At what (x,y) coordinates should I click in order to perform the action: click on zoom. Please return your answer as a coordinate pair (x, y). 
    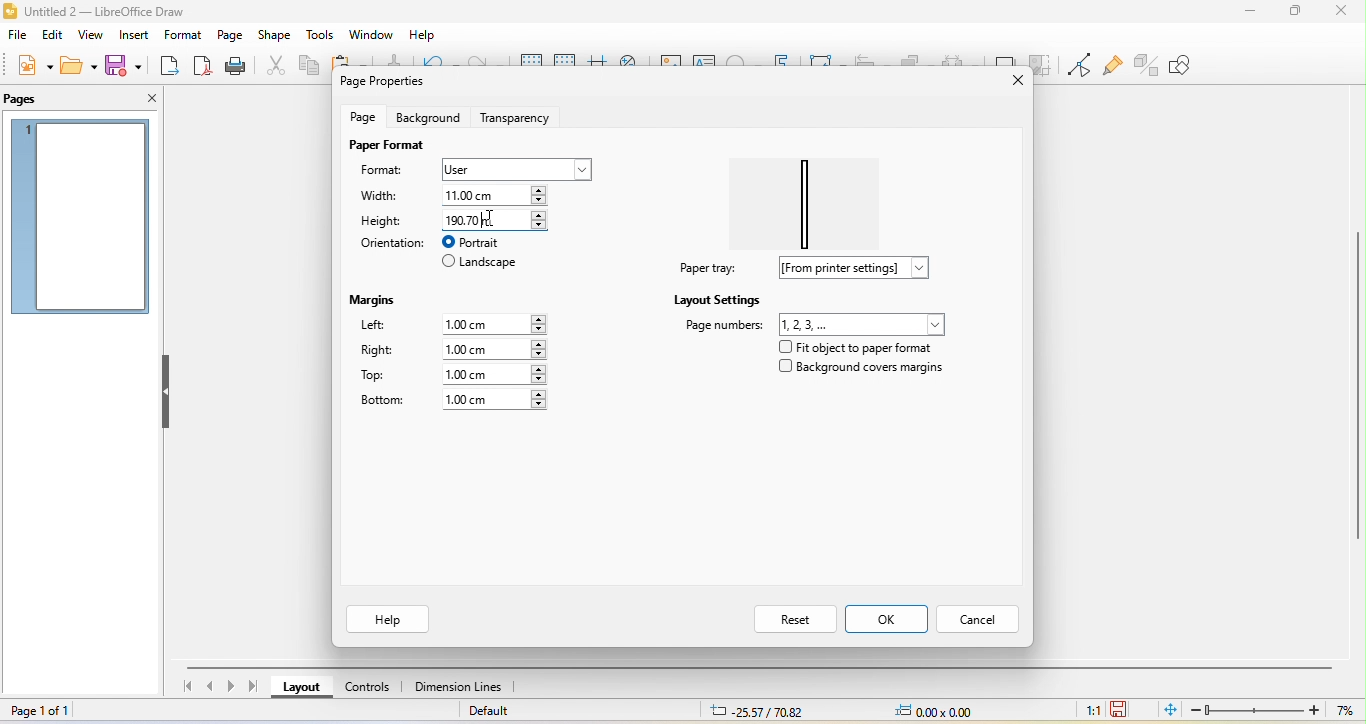
    Looking at the image, I should click on (1276, 710).